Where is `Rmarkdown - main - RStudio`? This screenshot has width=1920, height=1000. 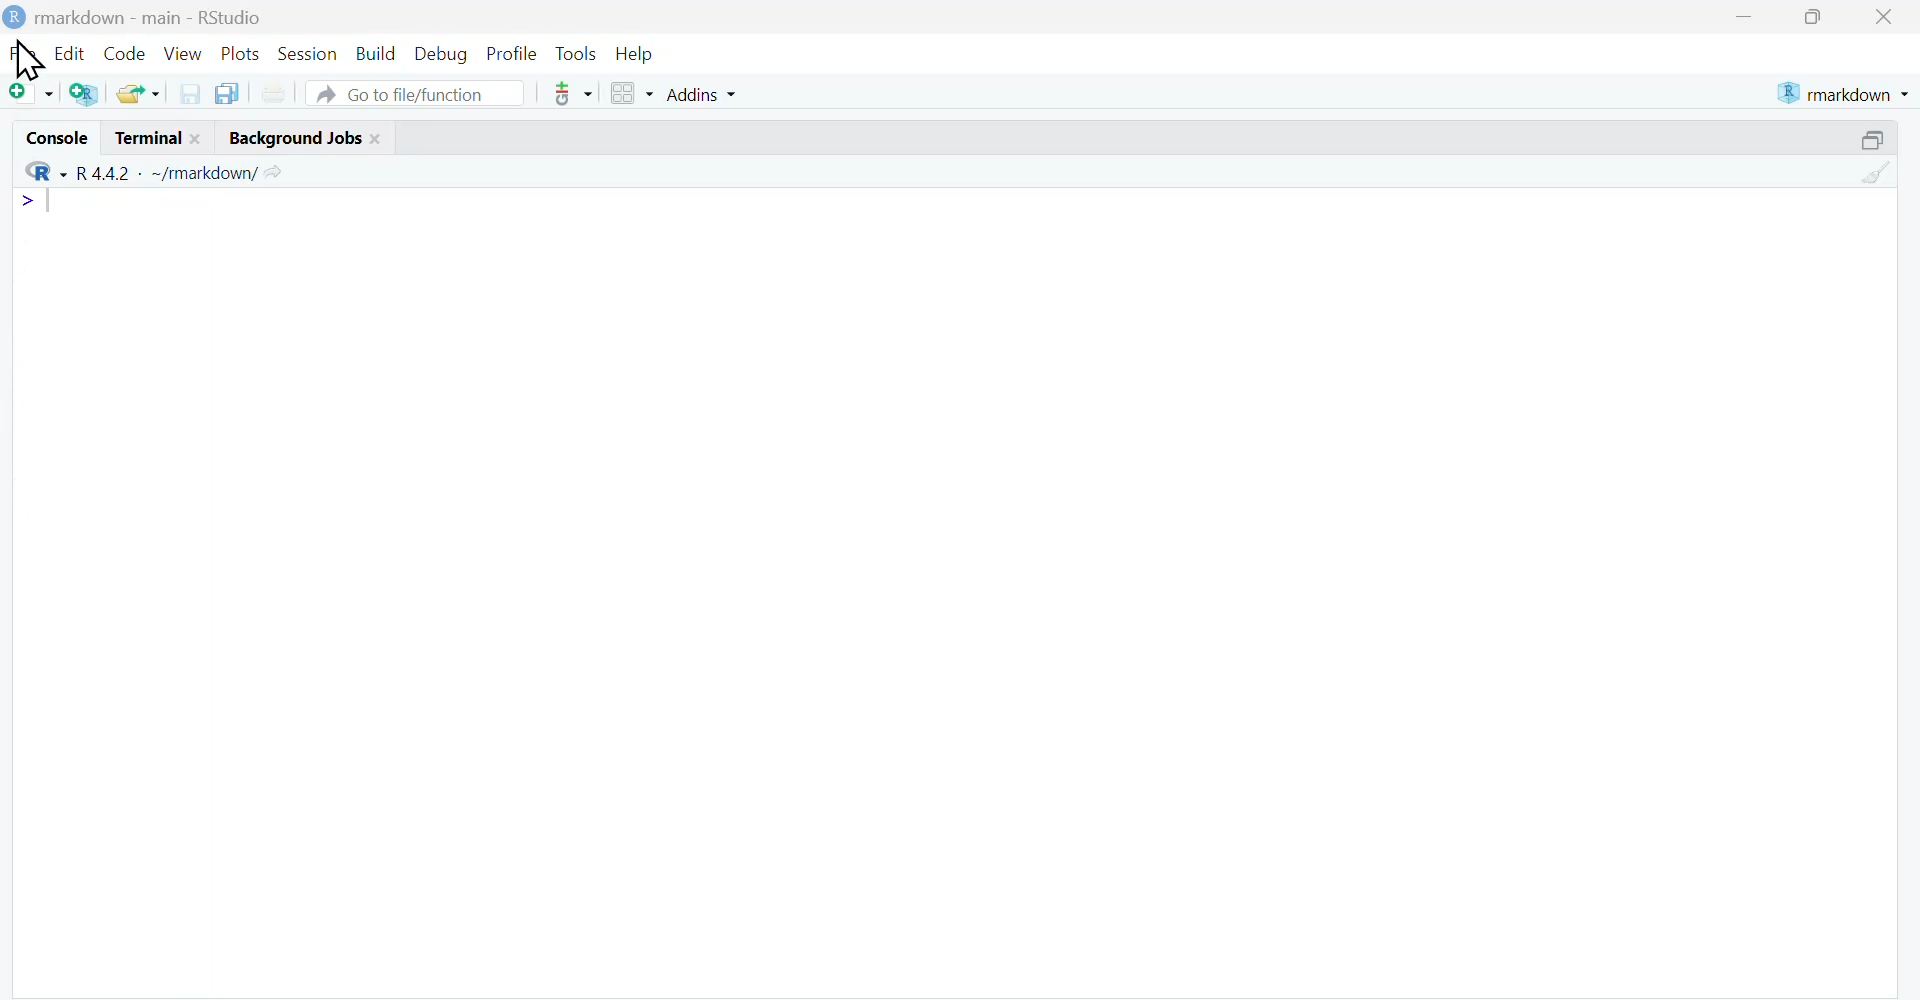
Rmarkdown - main - RStudio is located at coordinates (155, 17).